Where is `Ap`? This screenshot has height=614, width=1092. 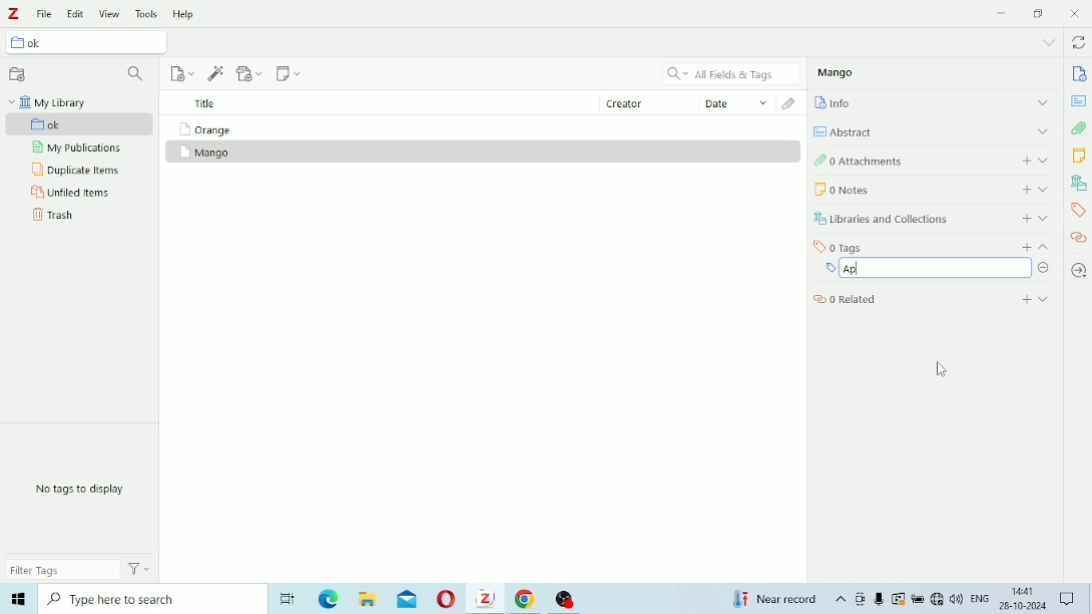 Ap is located at coordinates (928, 268).